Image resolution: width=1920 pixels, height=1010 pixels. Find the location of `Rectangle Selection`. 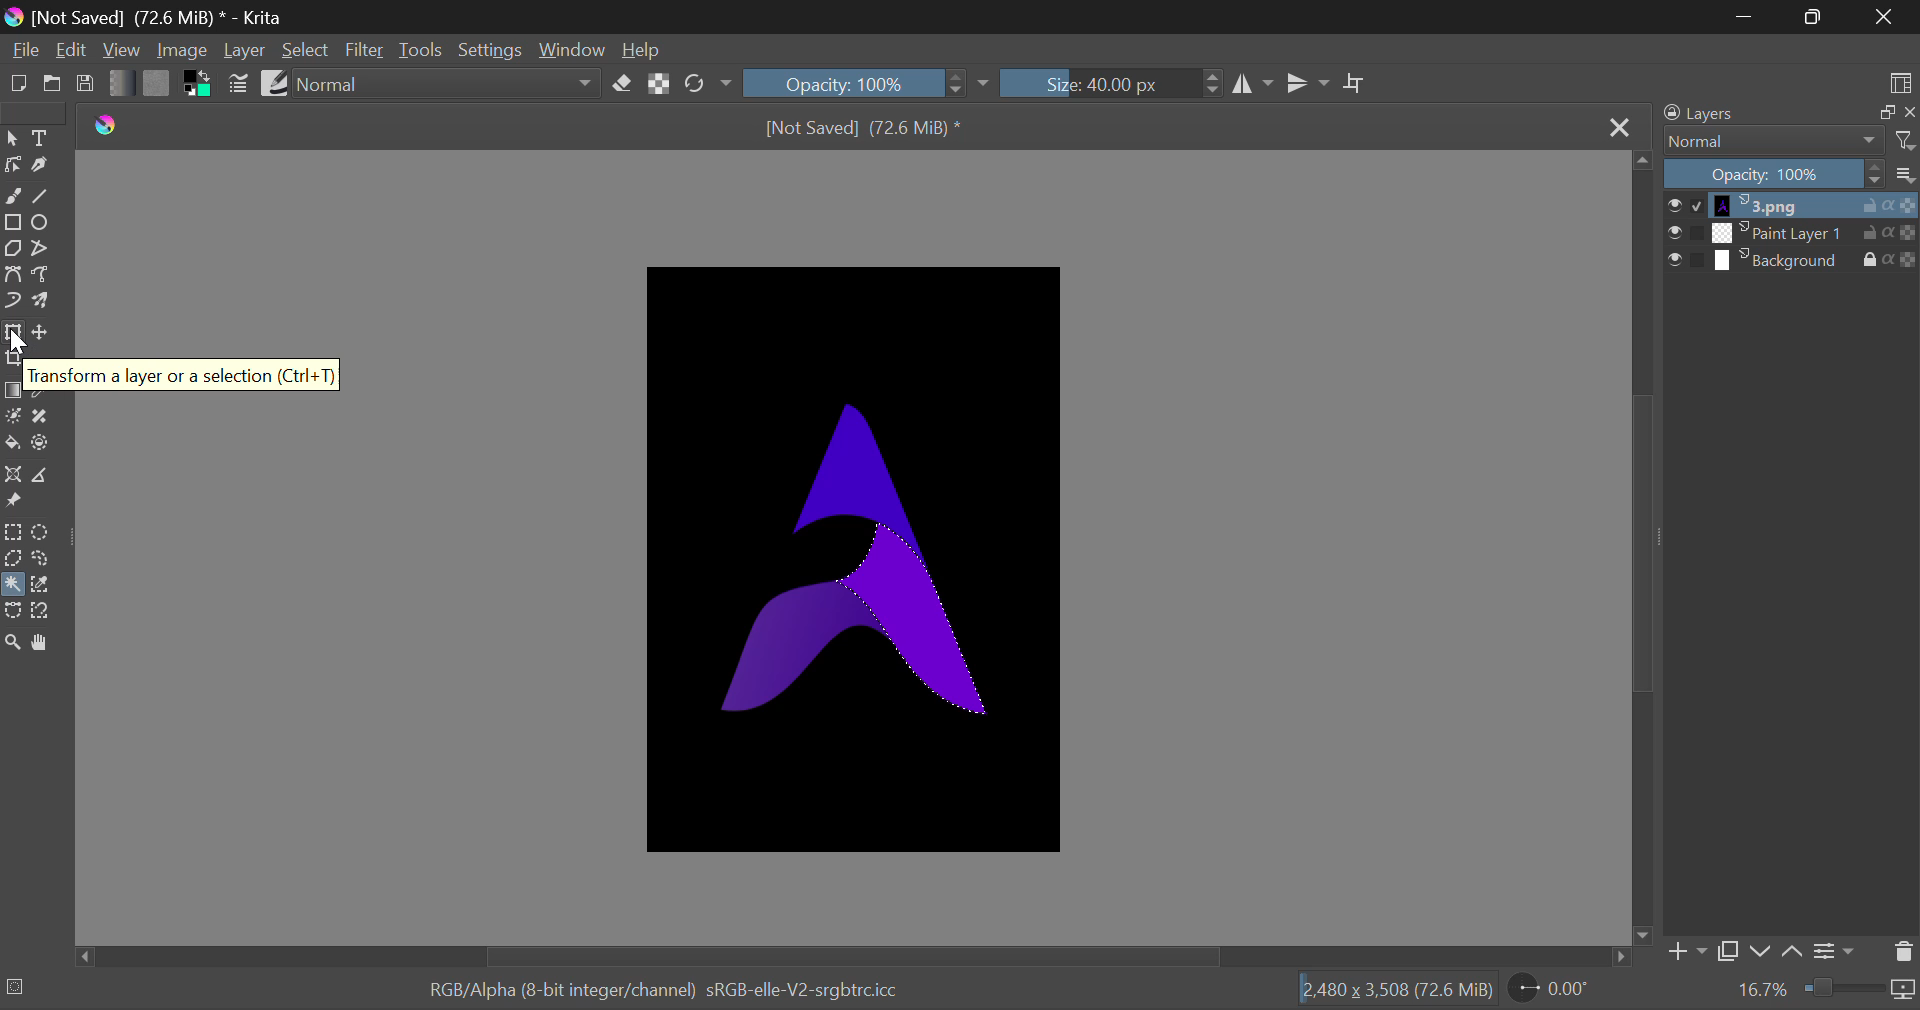

Rectangle Selection is located at coordinates (16, 534).